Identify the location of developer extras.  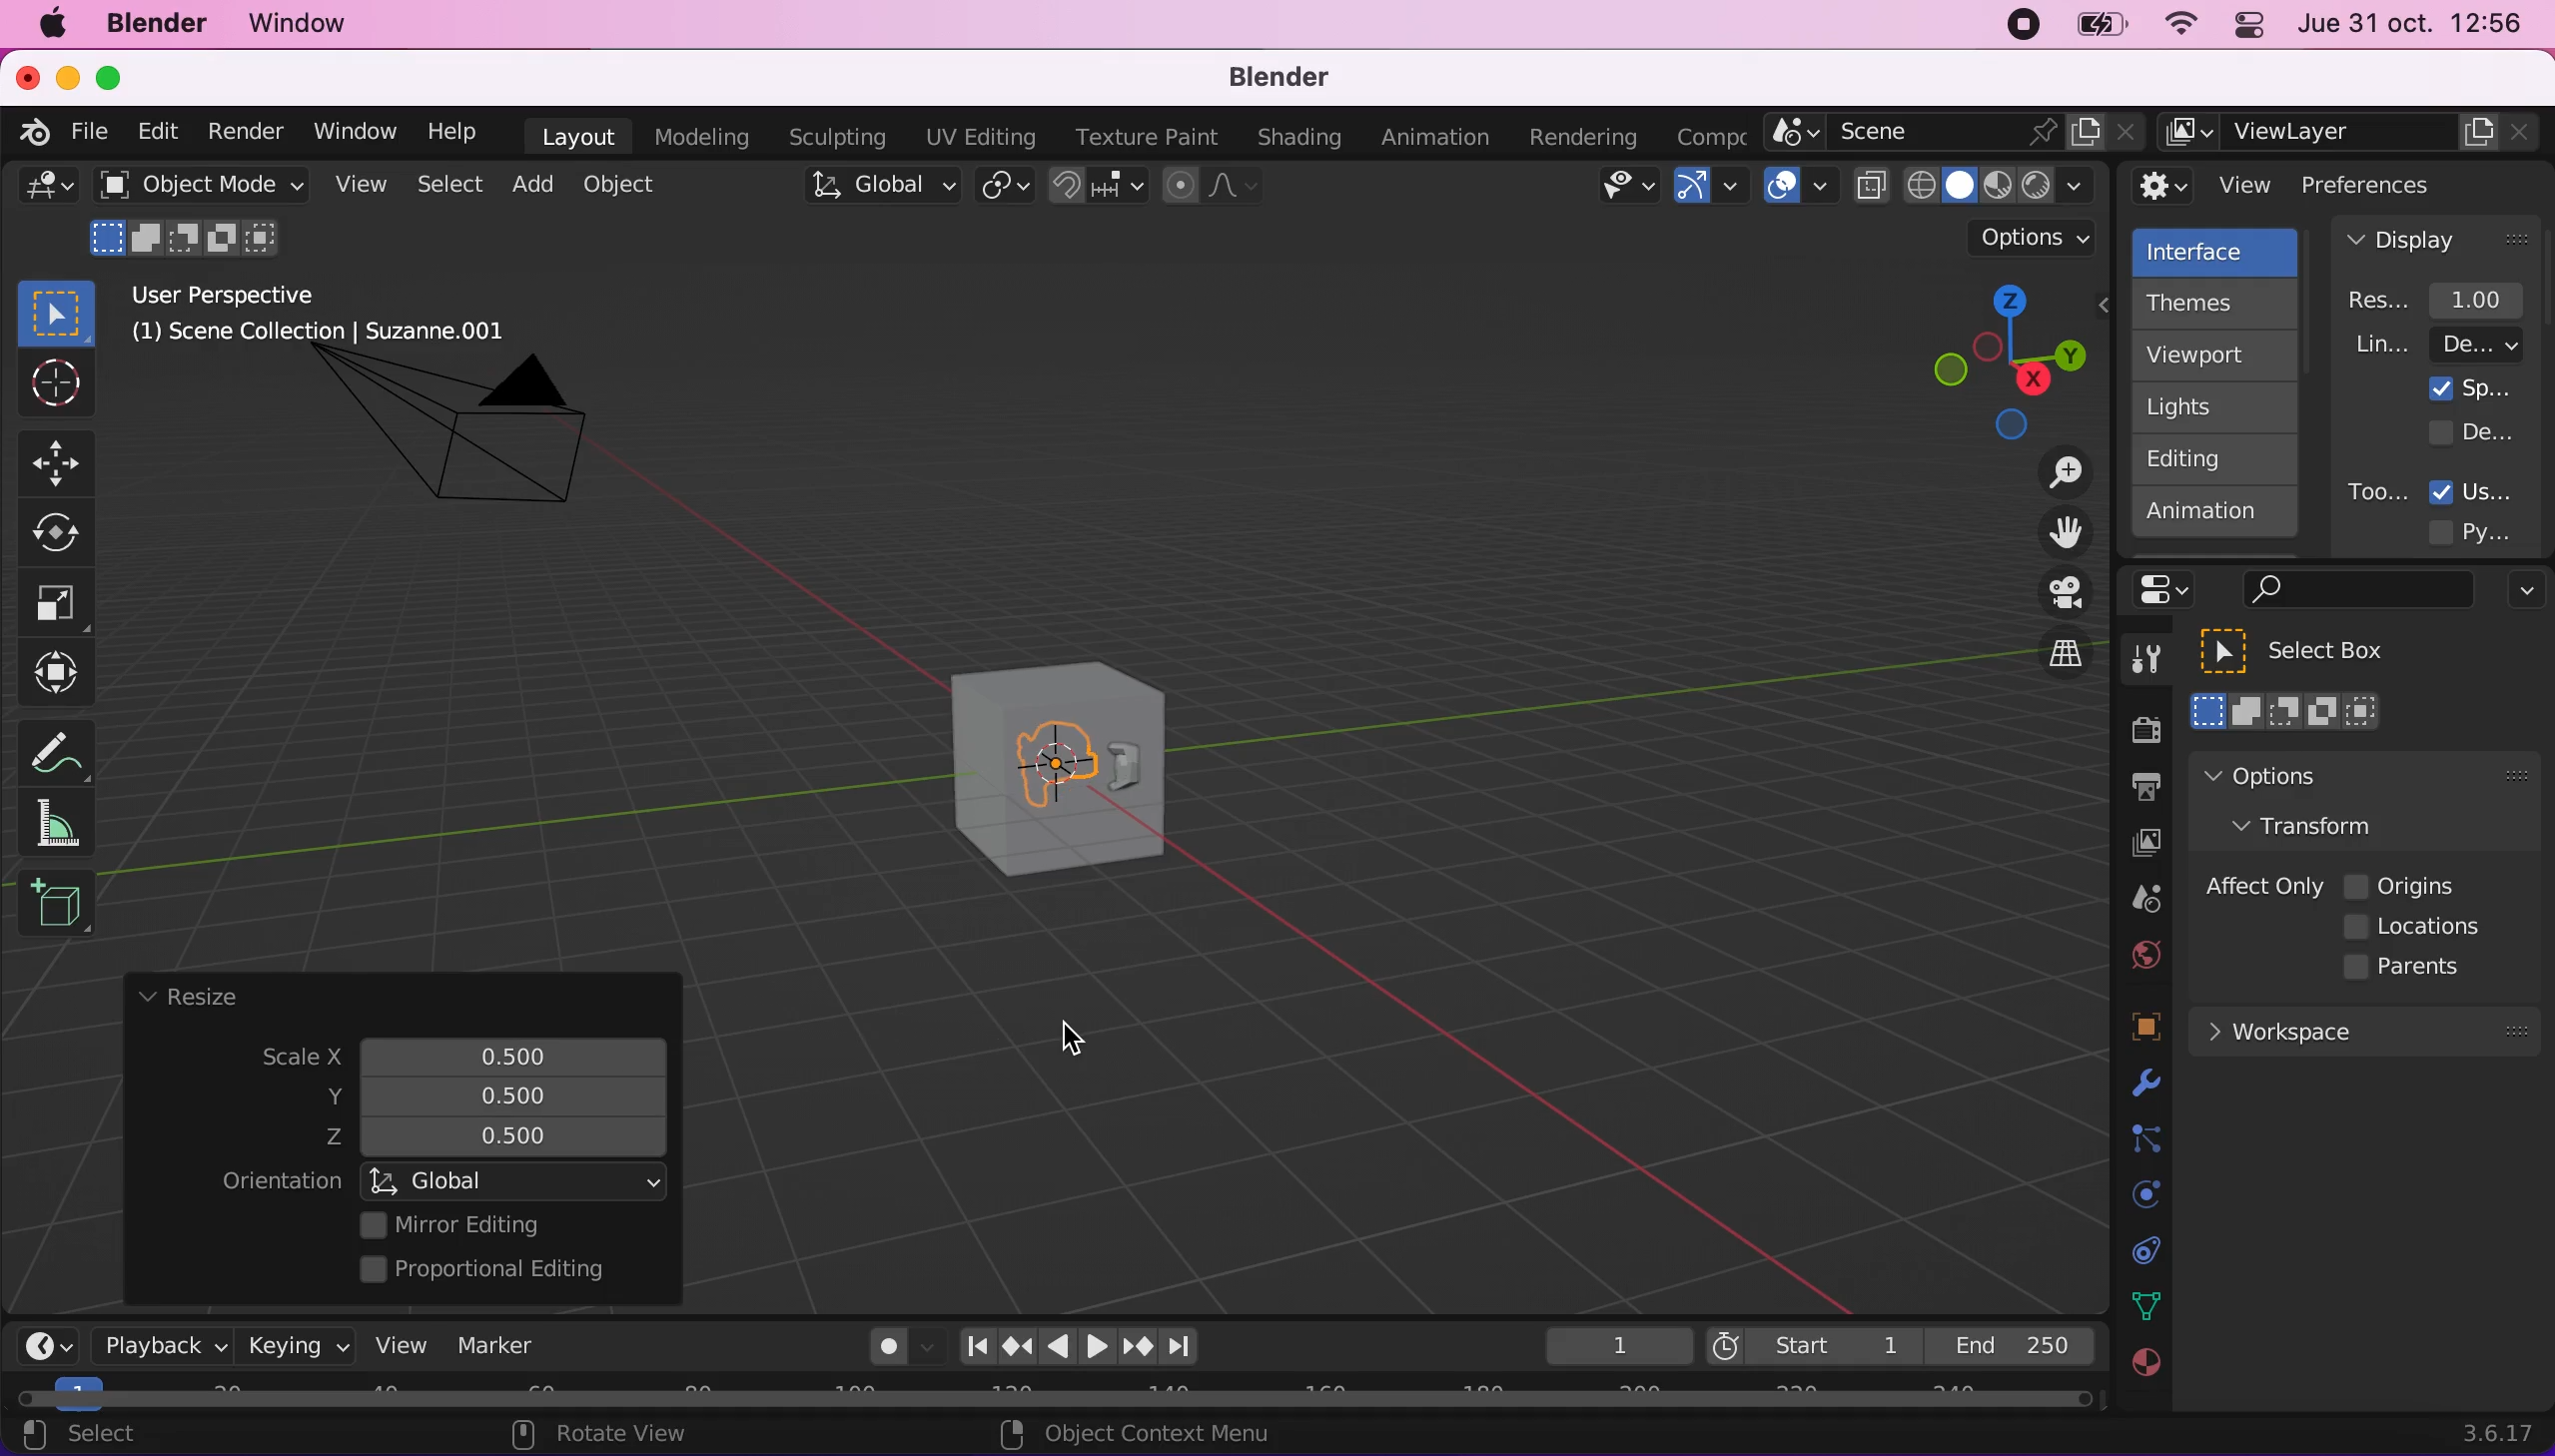
(2474, 431).